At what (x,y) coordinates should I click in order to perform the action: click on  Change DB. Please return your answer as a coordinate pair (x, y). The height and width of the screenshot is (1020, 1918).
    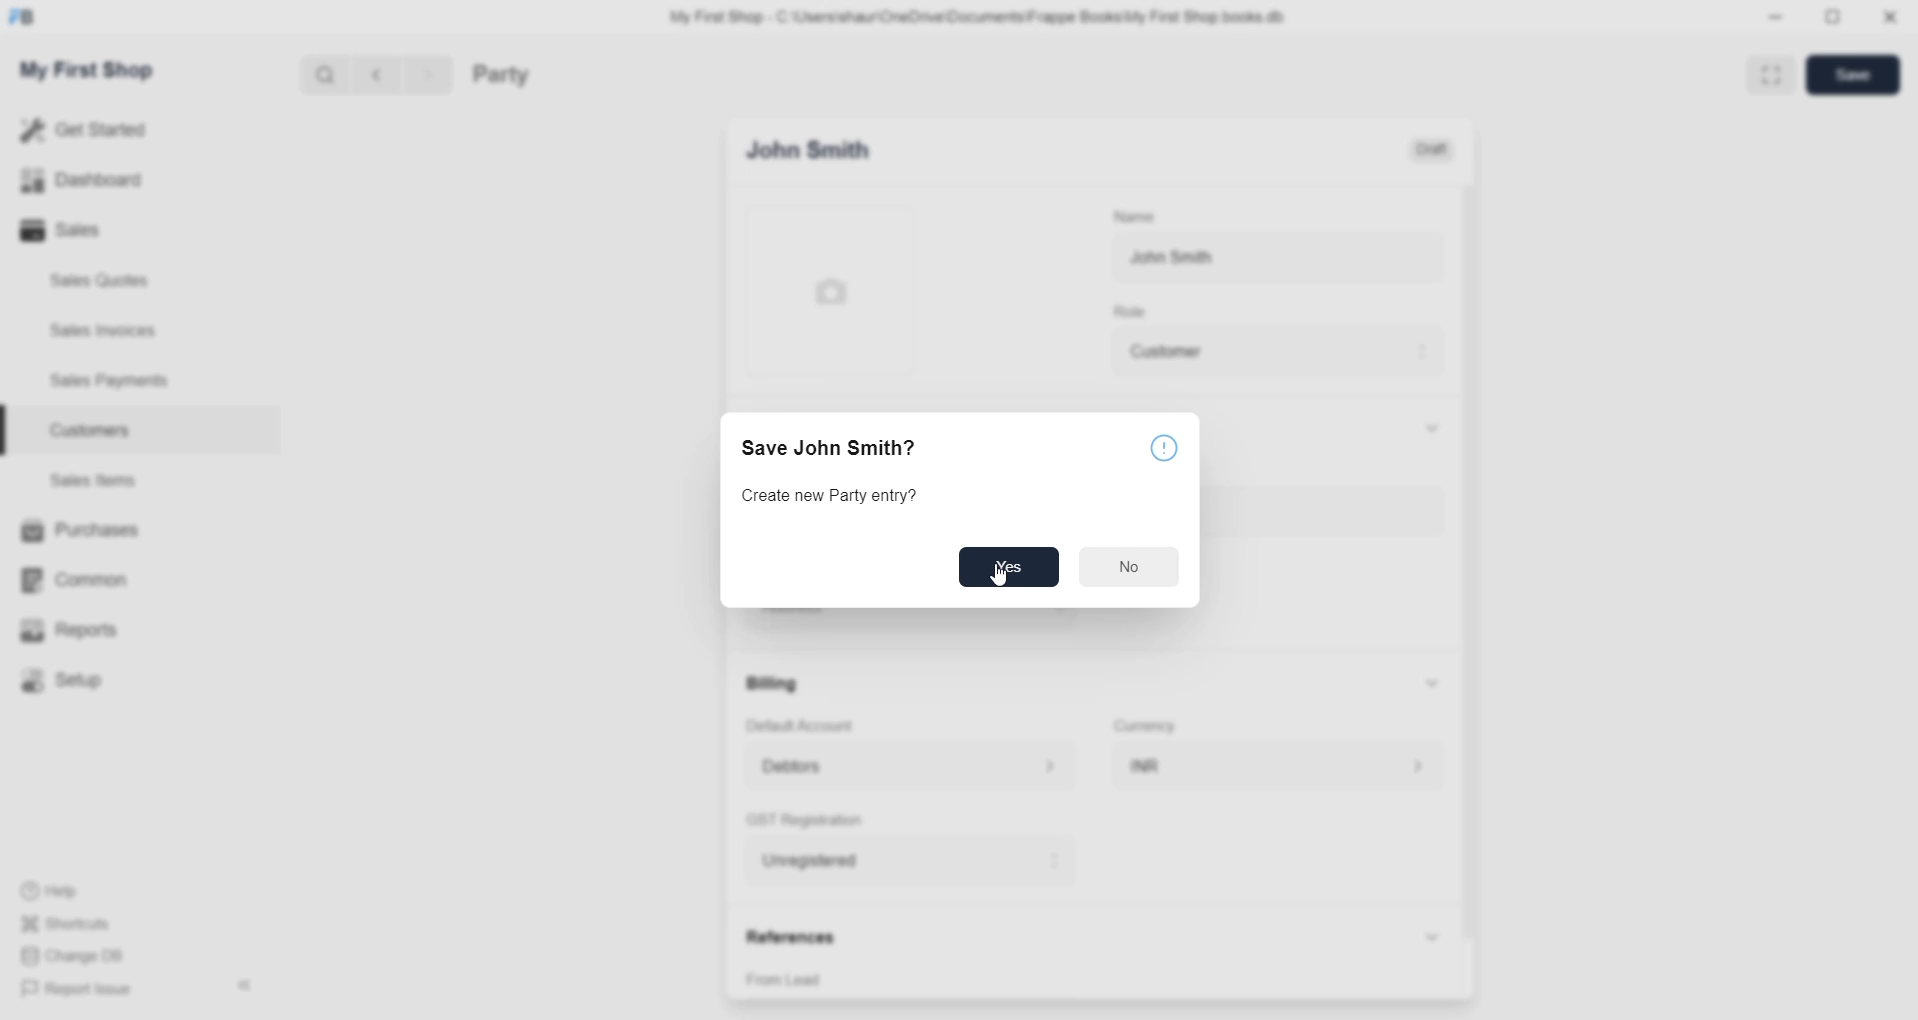
    Looking at the image, I should click on (77, 955).